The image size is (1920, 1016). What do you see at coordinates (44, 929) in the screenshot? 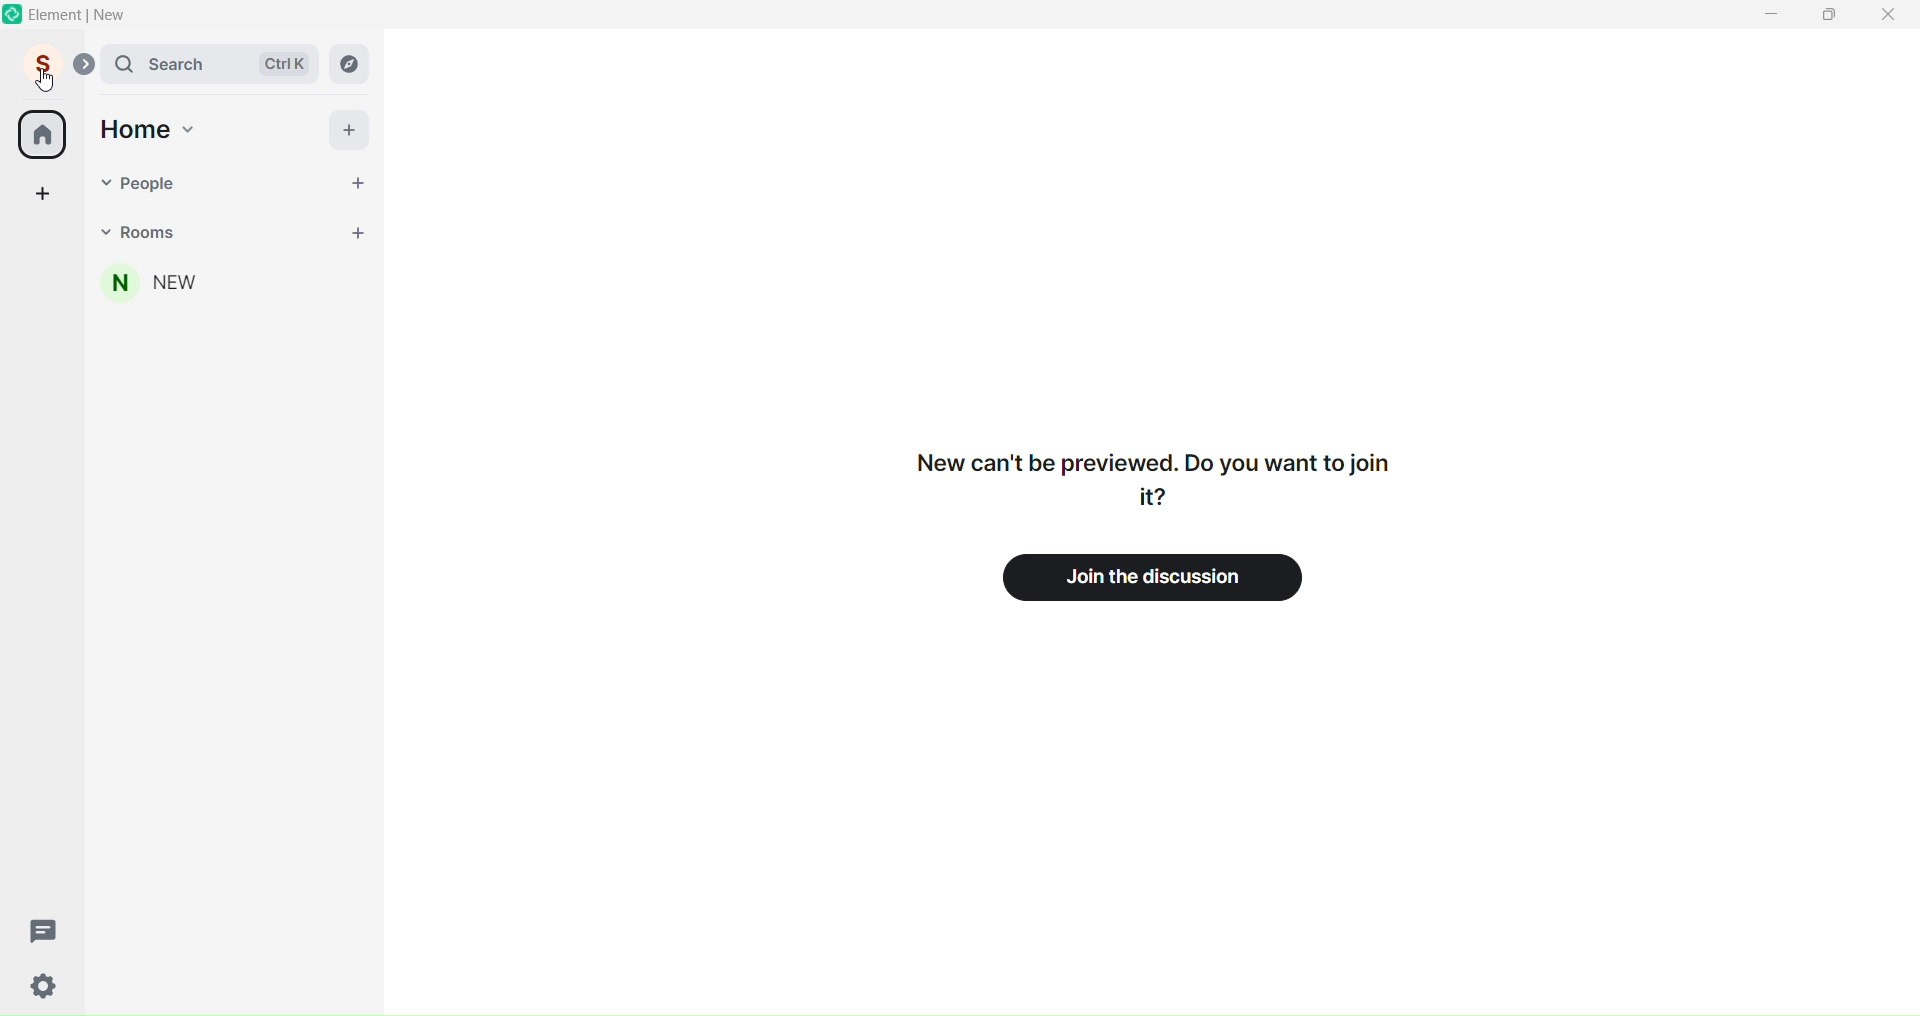
I see `Threads` at bounding box center [44, 929].